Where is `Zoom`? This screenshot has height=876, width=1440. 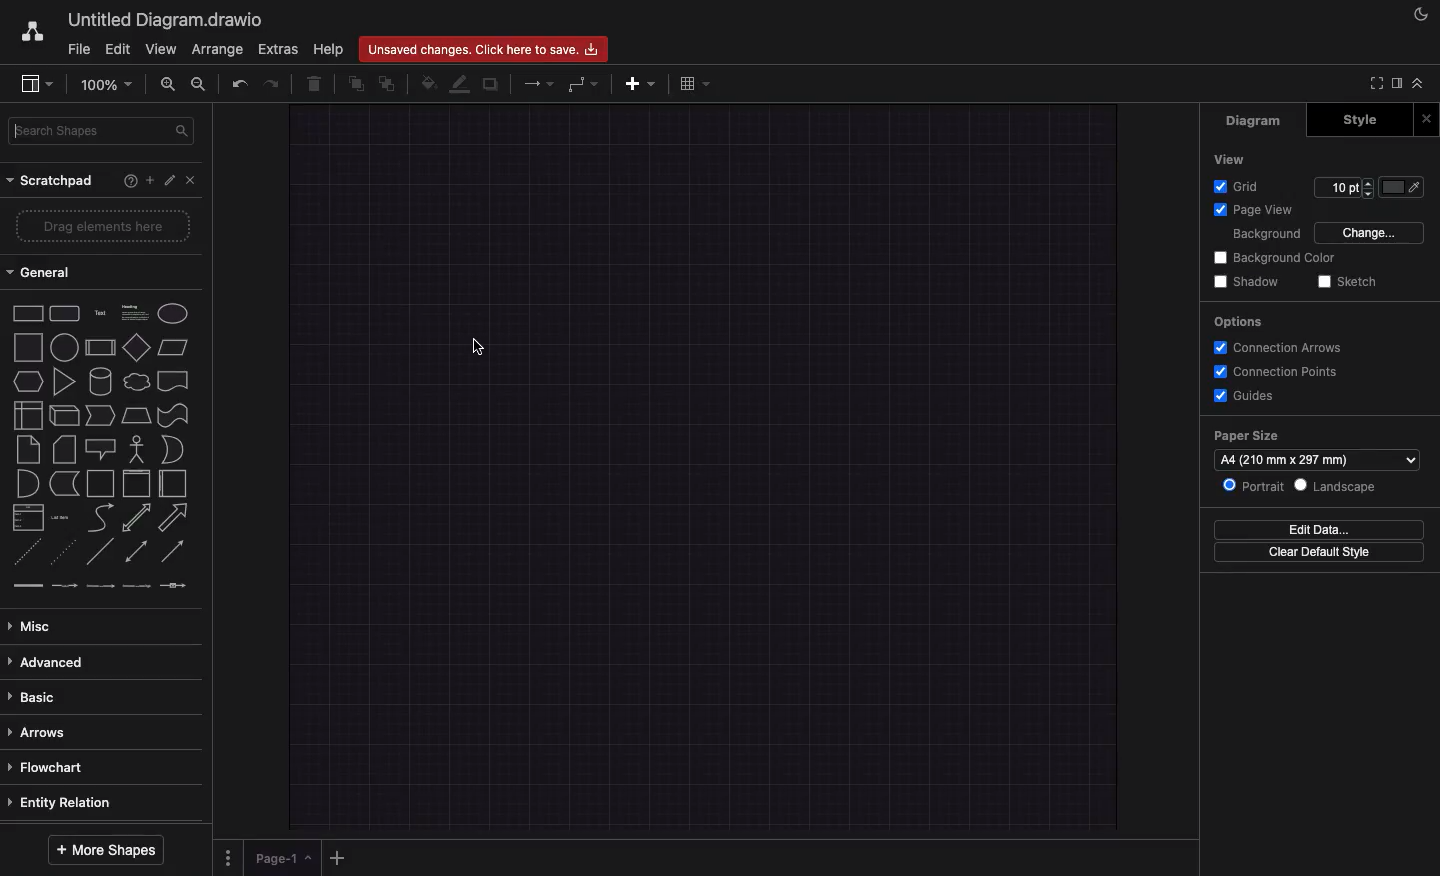
Zoom is located at coordinates (105, 83).